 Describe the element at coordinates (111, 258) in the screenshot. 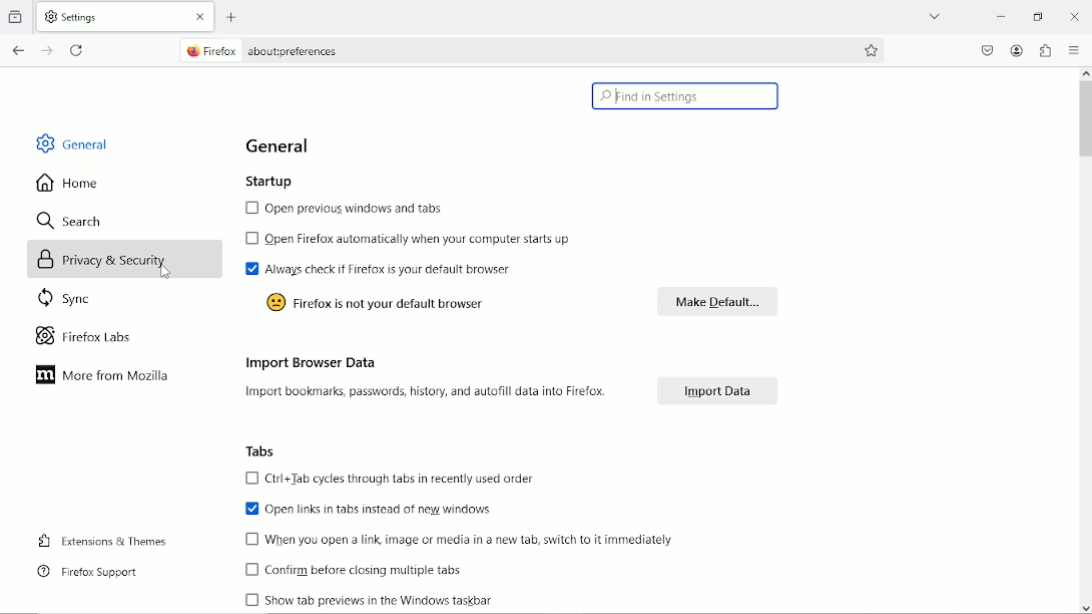

I see `privacy & security` at that location.